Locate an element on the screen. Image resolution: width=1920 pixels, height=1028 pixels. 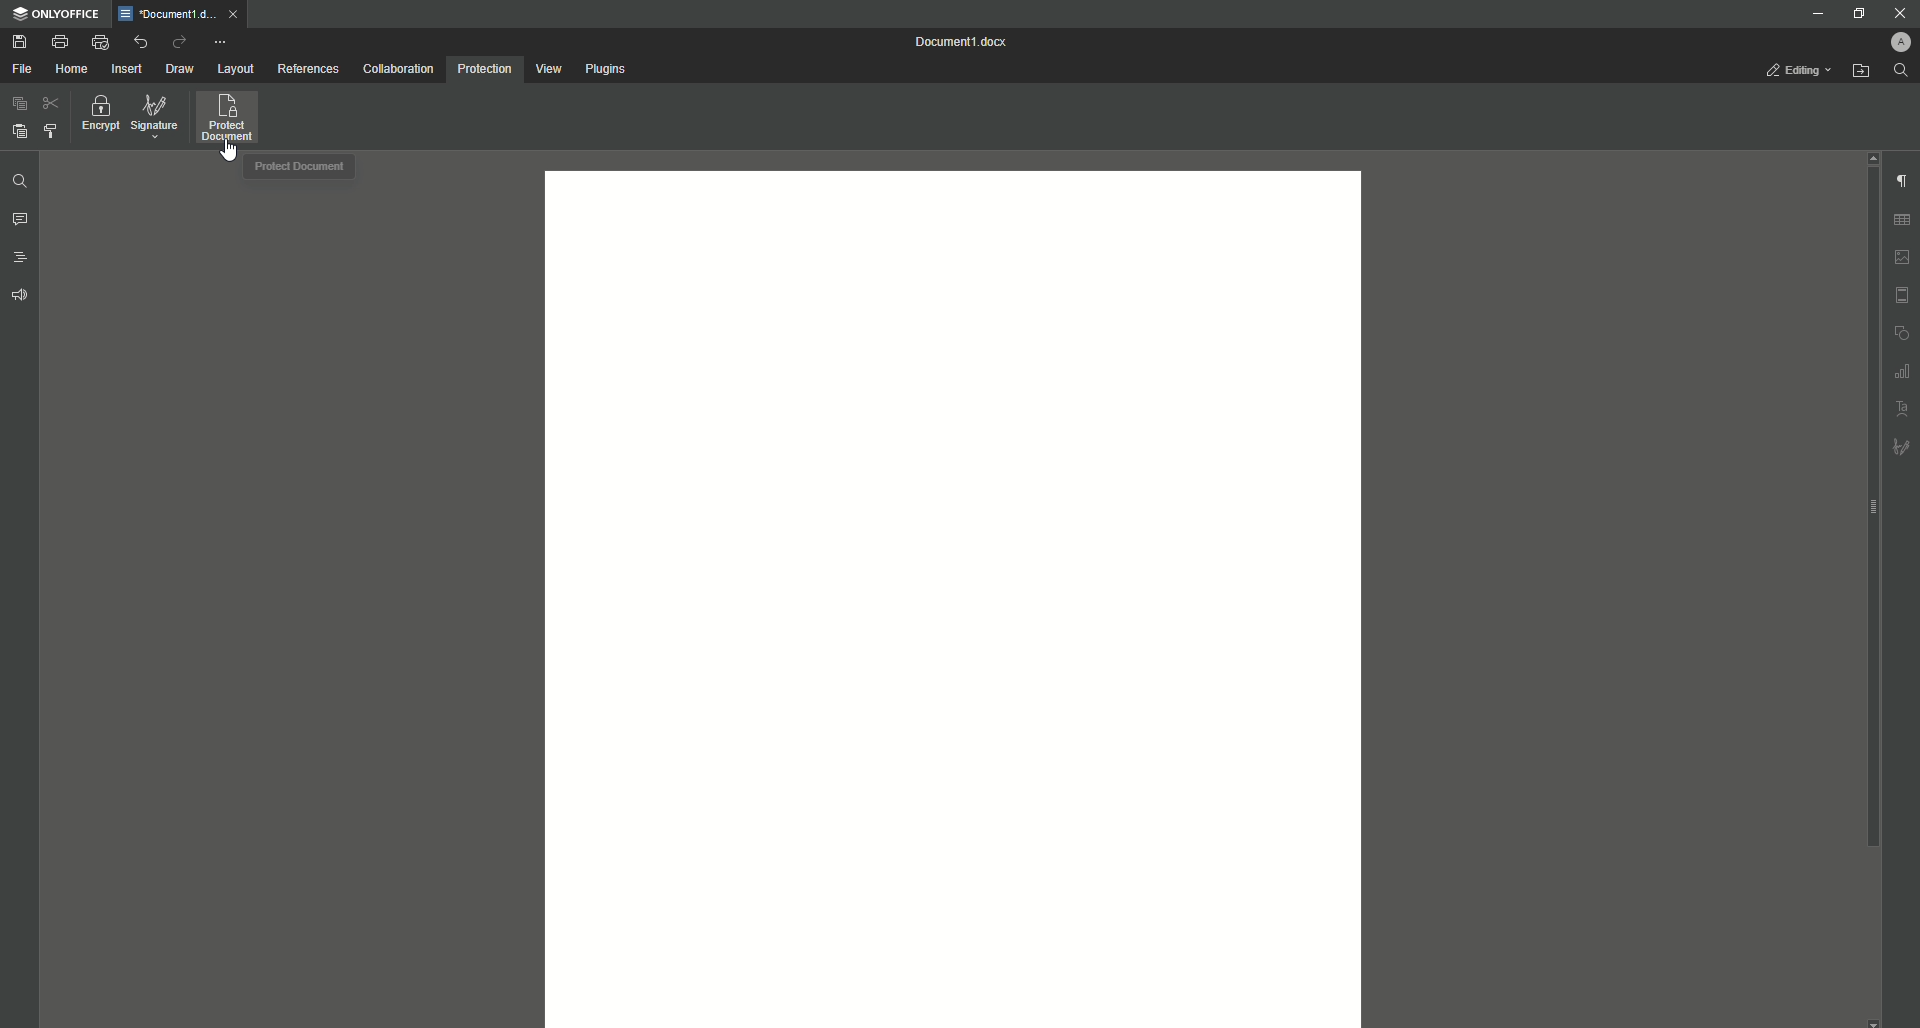
Signature is located at coordinates (155, 117).